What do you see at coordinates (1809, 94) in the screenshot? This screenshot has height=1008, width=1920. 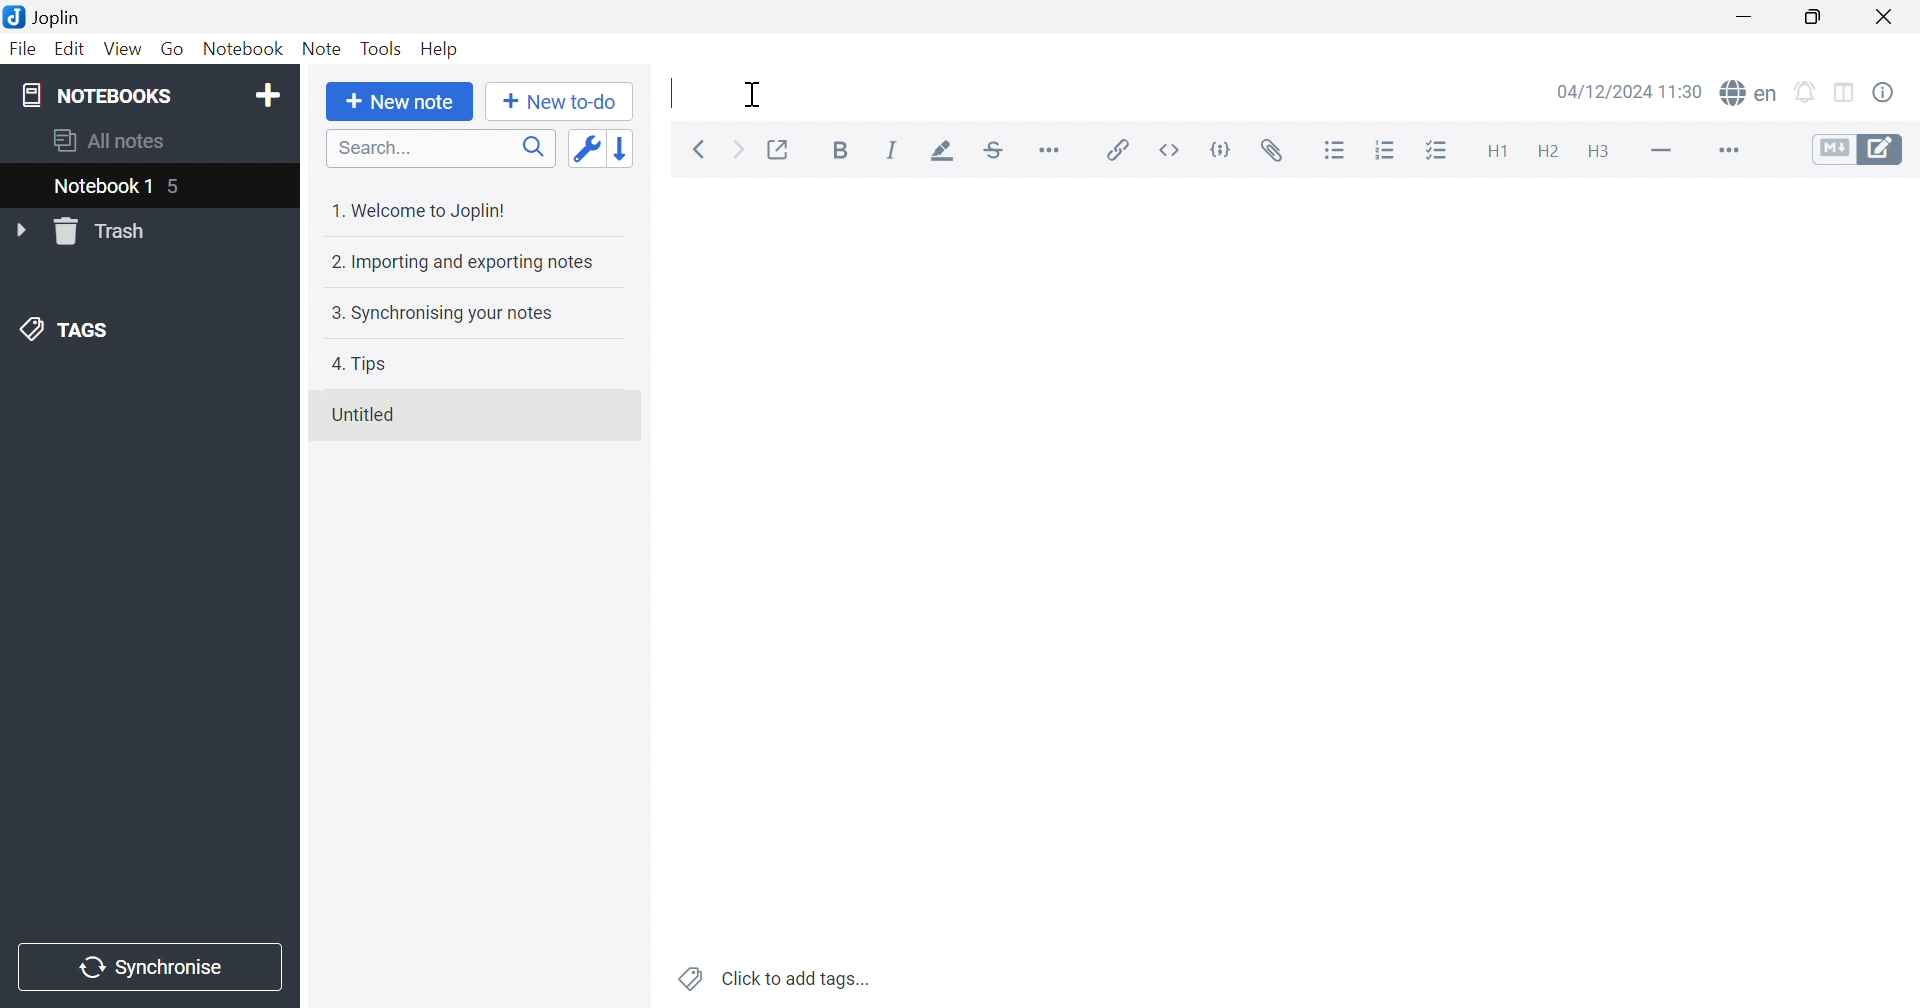 I see `Set alarm` at bounding box center [1809, 94].